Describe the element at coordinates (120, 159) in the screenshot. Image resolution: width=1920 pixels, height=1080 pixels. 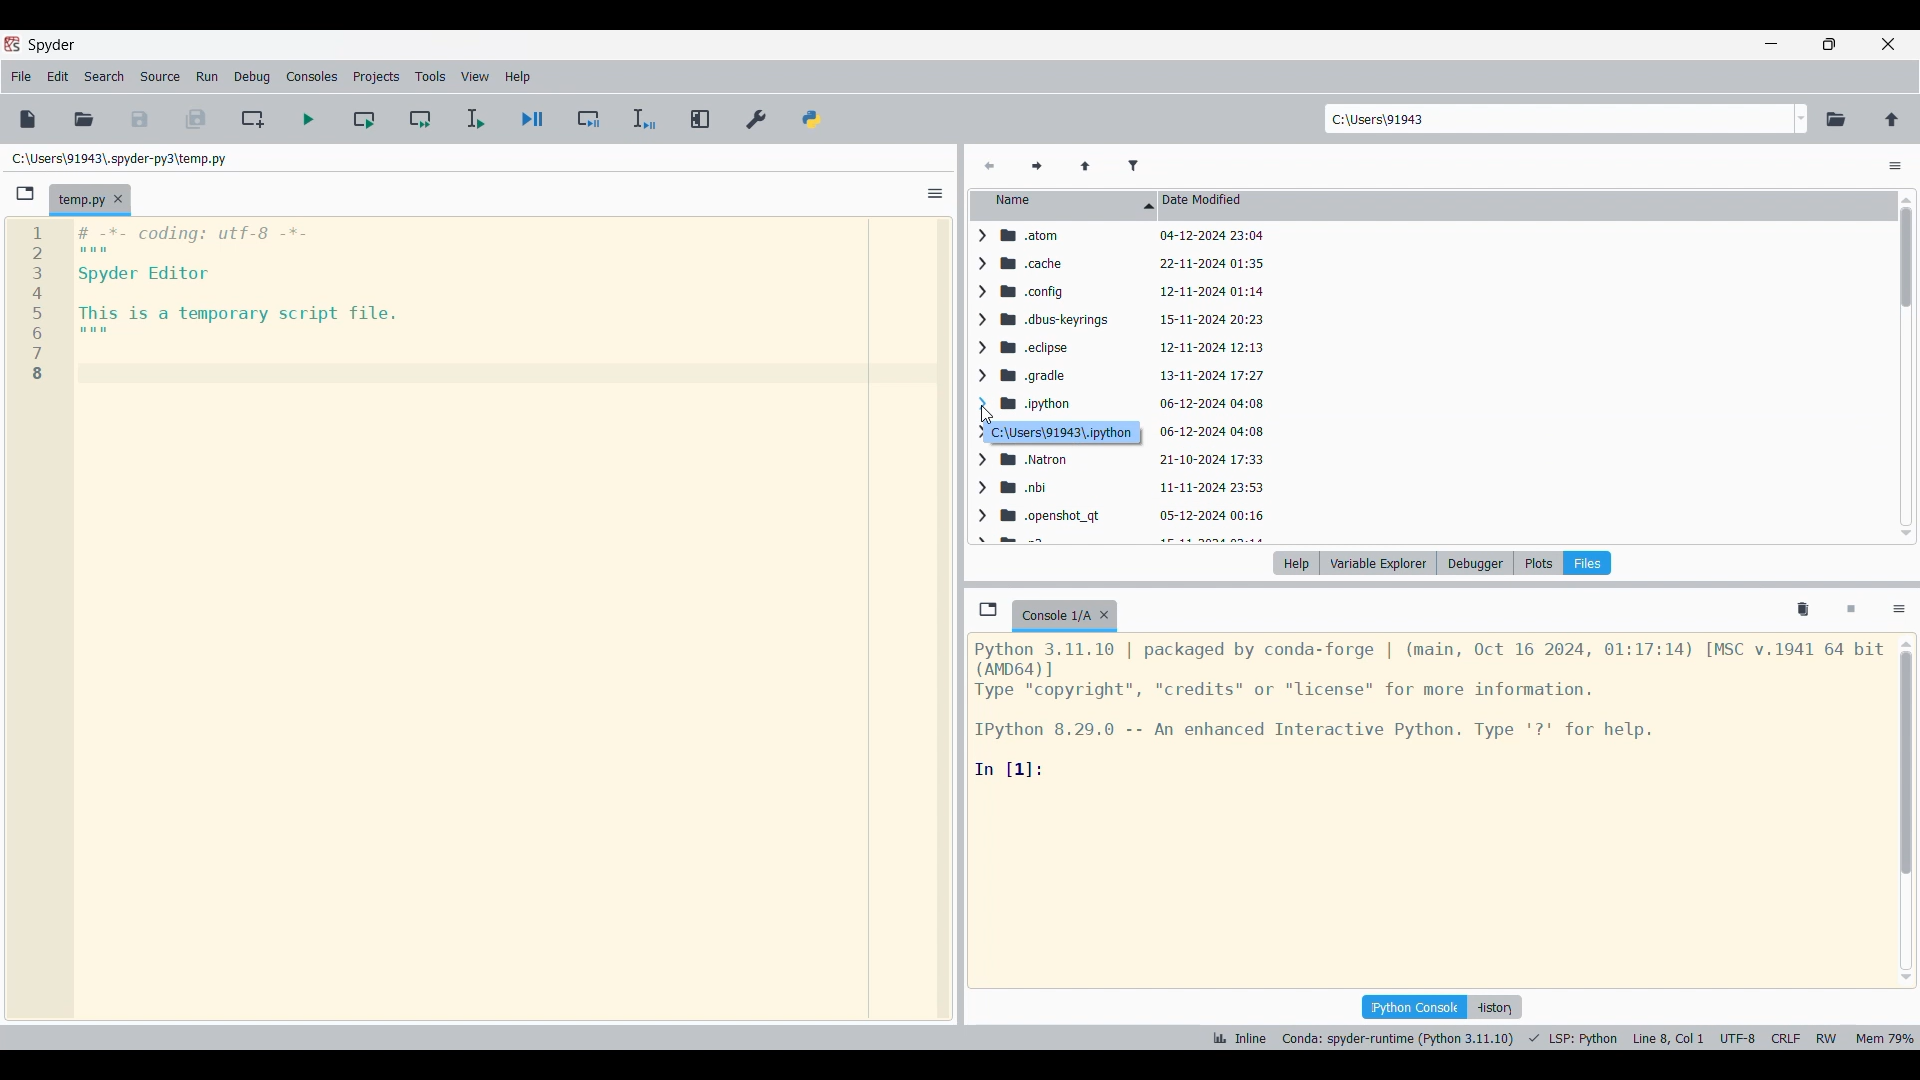
I see `File location` at that location.